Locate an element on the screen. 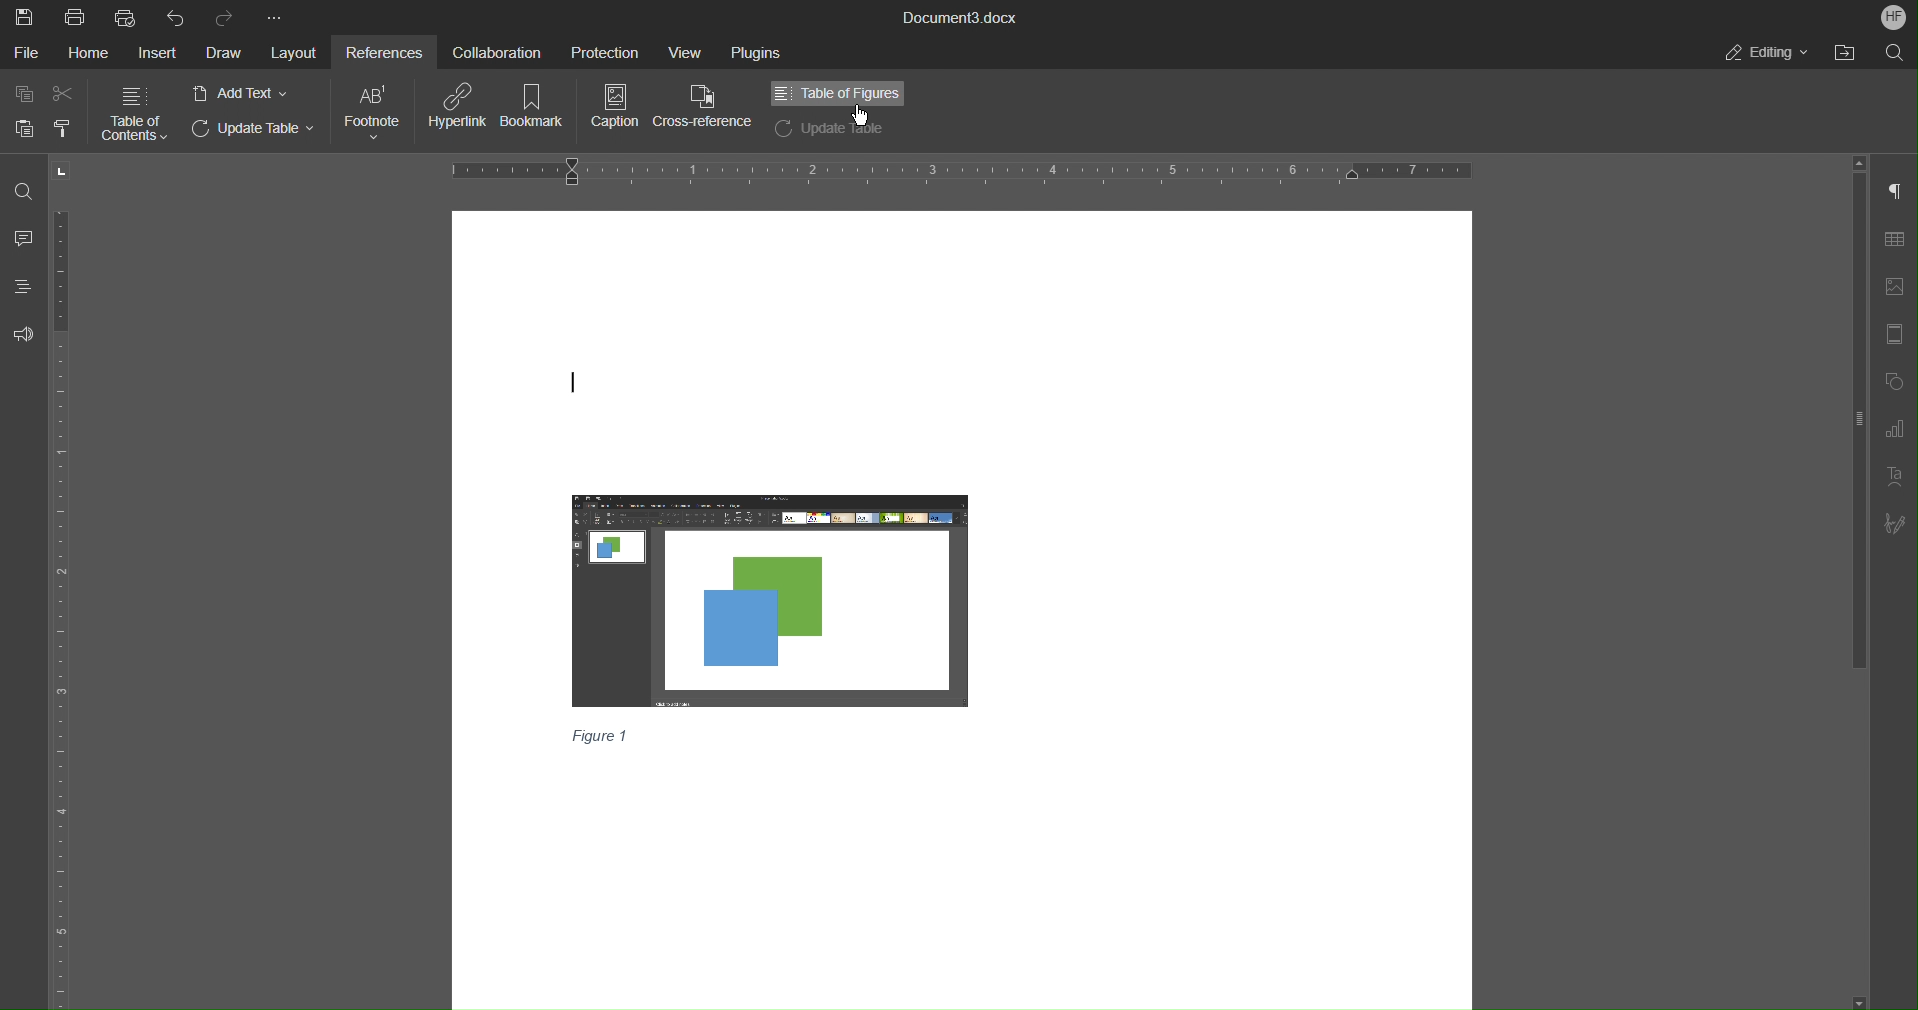 This screenshot has width=1918, height=1010. Search is located at coordinates (1899, 53).